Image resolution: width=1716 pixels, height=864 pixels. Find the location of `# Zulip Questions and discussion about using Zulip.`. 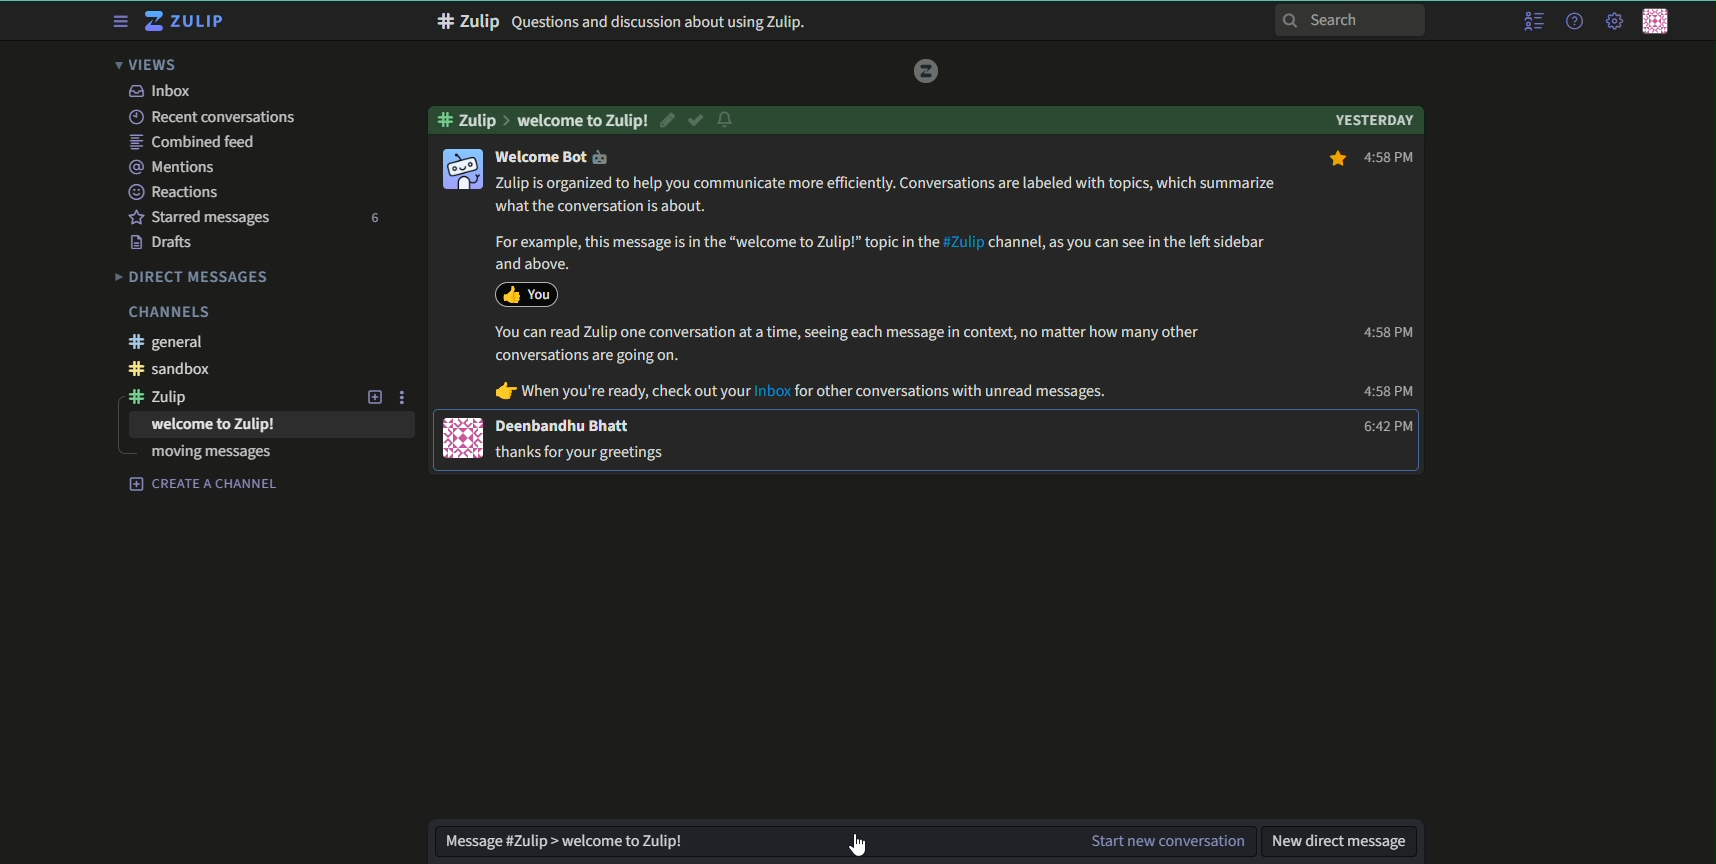

# Zulip Questions and discussion about using Zulip. is located at coordinates (628, 22).